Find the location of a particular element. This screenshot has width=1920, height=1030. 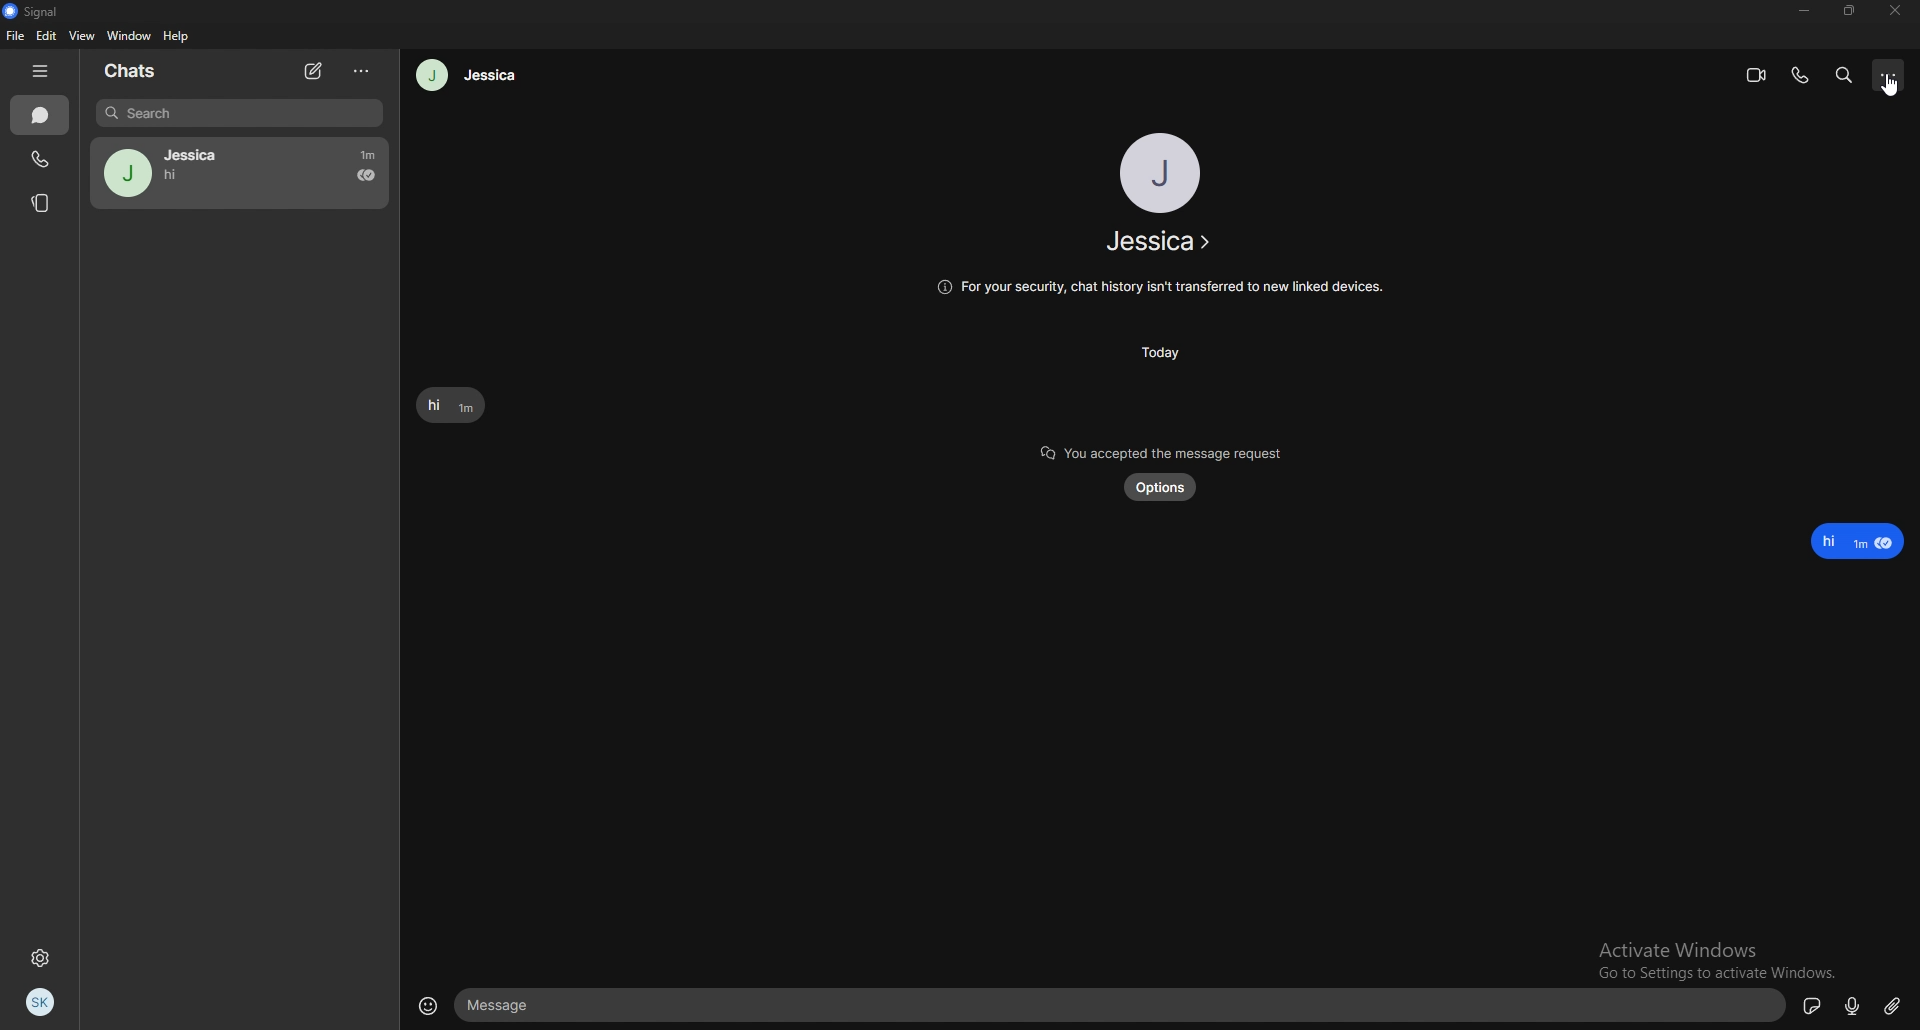

Jessica is located at coordinates (240, 173).